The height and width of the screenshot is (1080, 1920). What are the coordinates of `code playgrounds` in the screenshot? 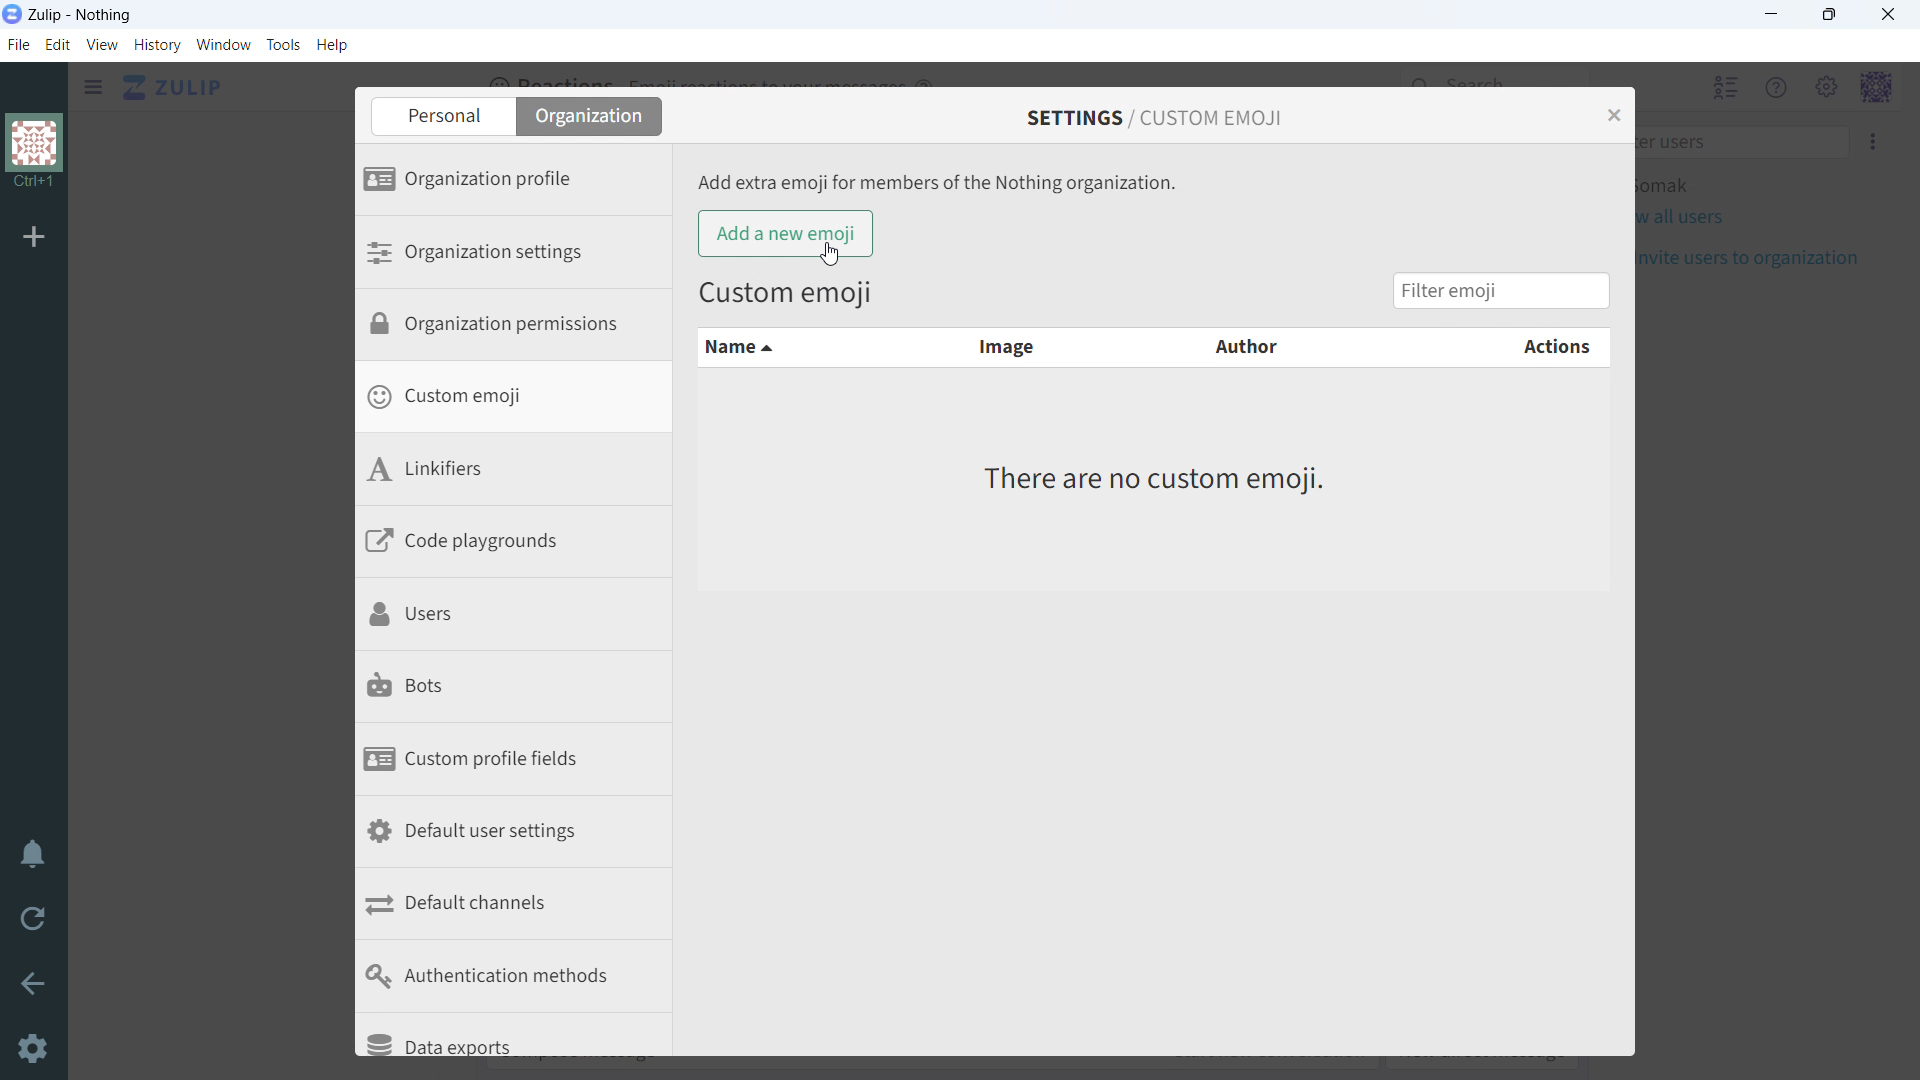 It's located at (513, 545).